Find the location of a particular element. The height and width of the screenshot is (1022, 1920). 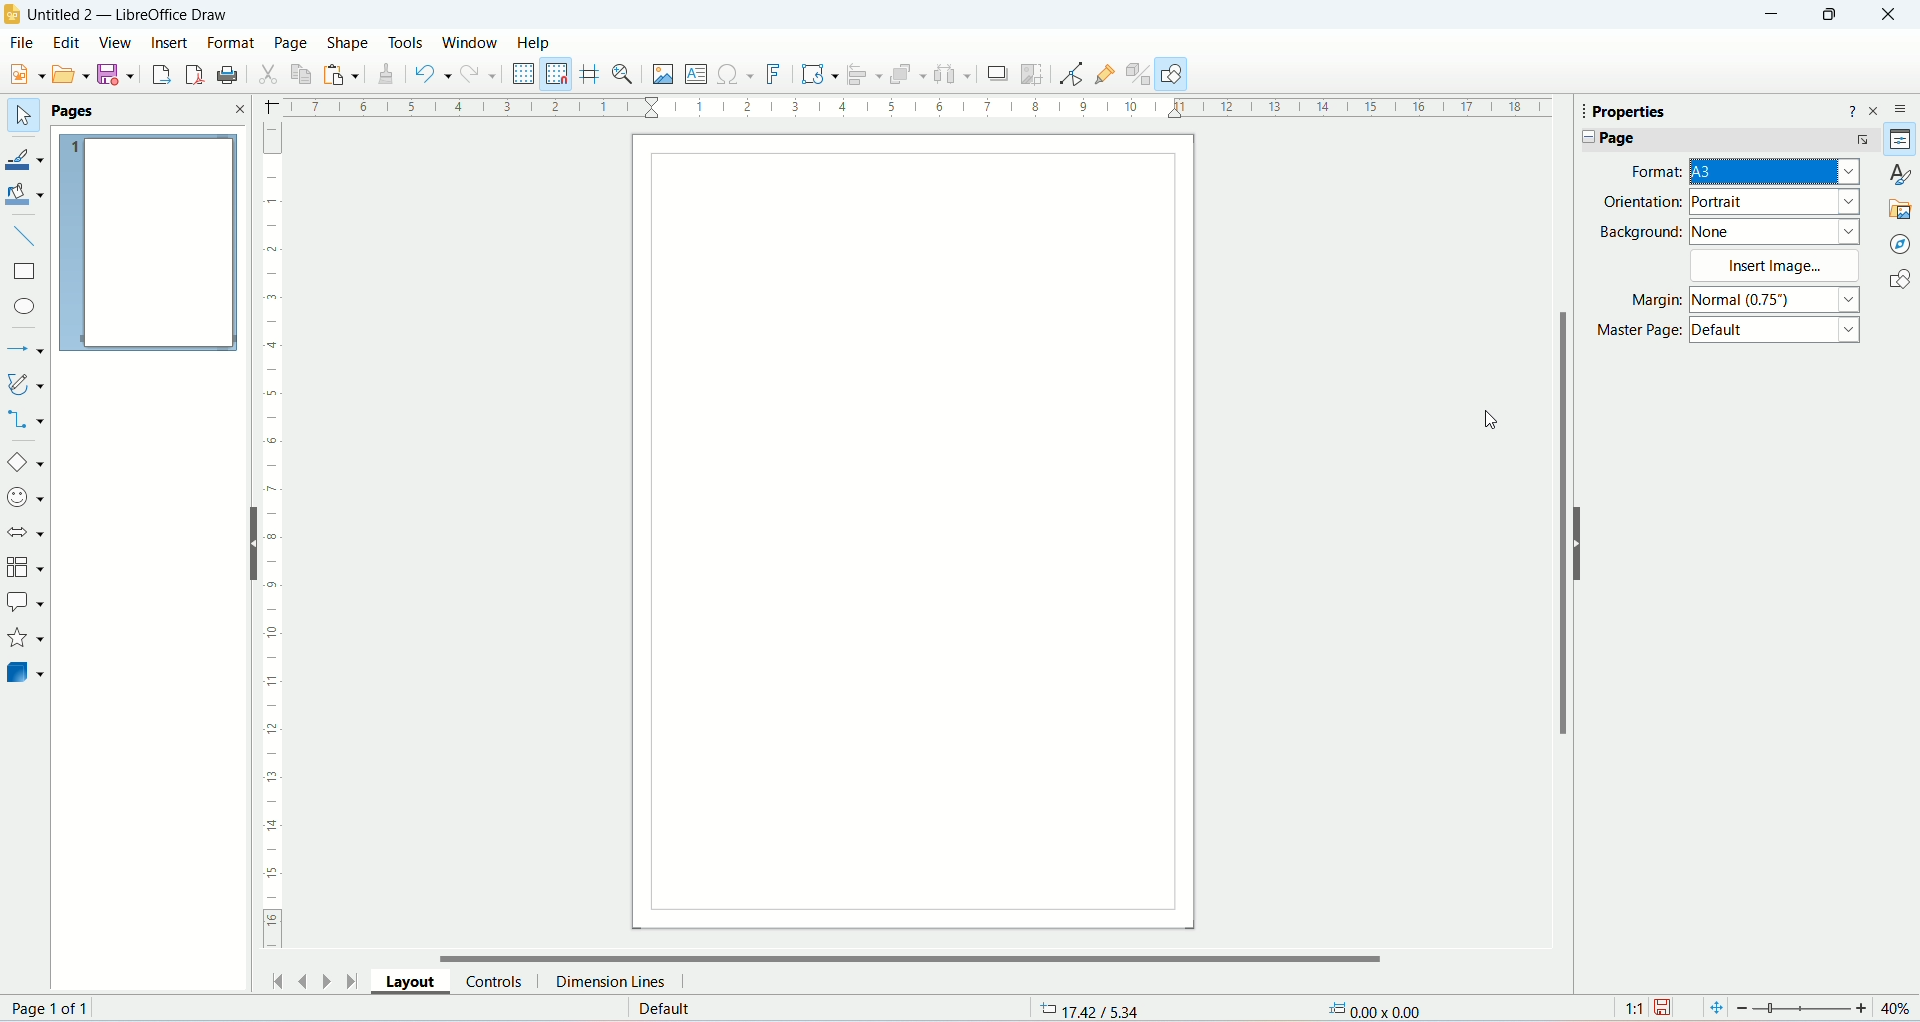

basic shapes is located at coordinates (28, 463).